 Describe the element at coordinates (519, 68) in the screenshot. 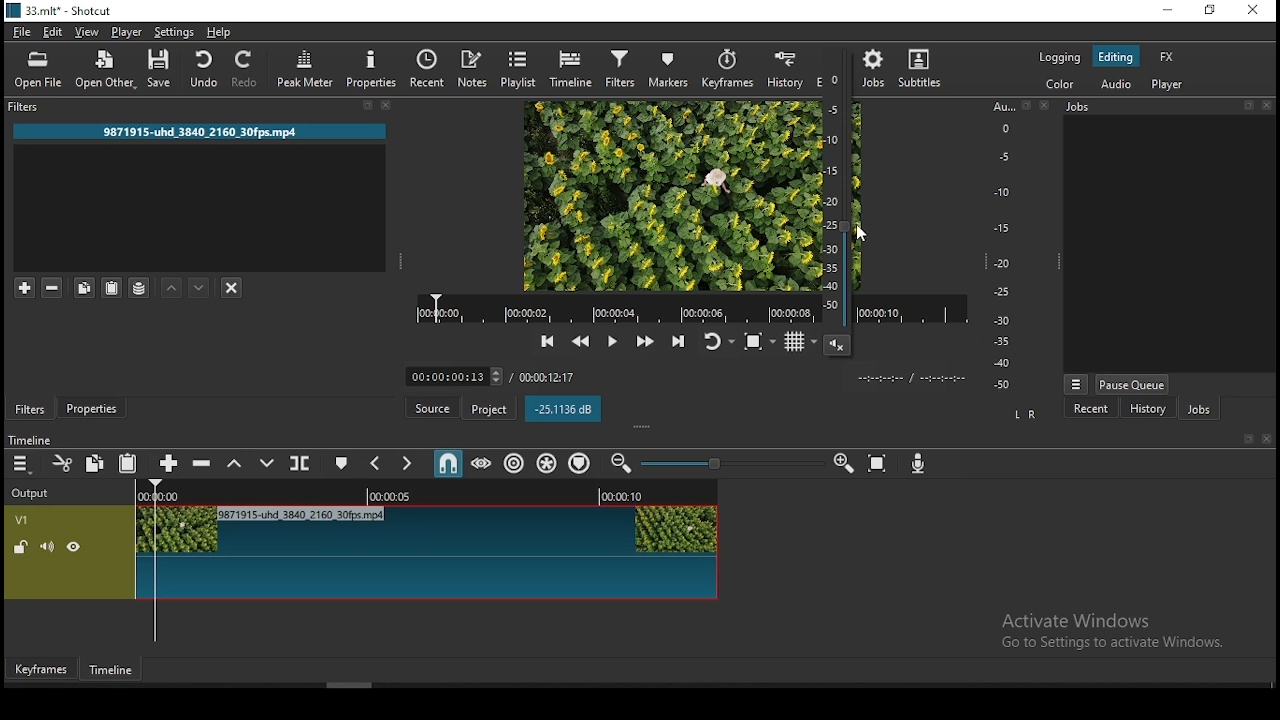

I see `playlist` at that location.